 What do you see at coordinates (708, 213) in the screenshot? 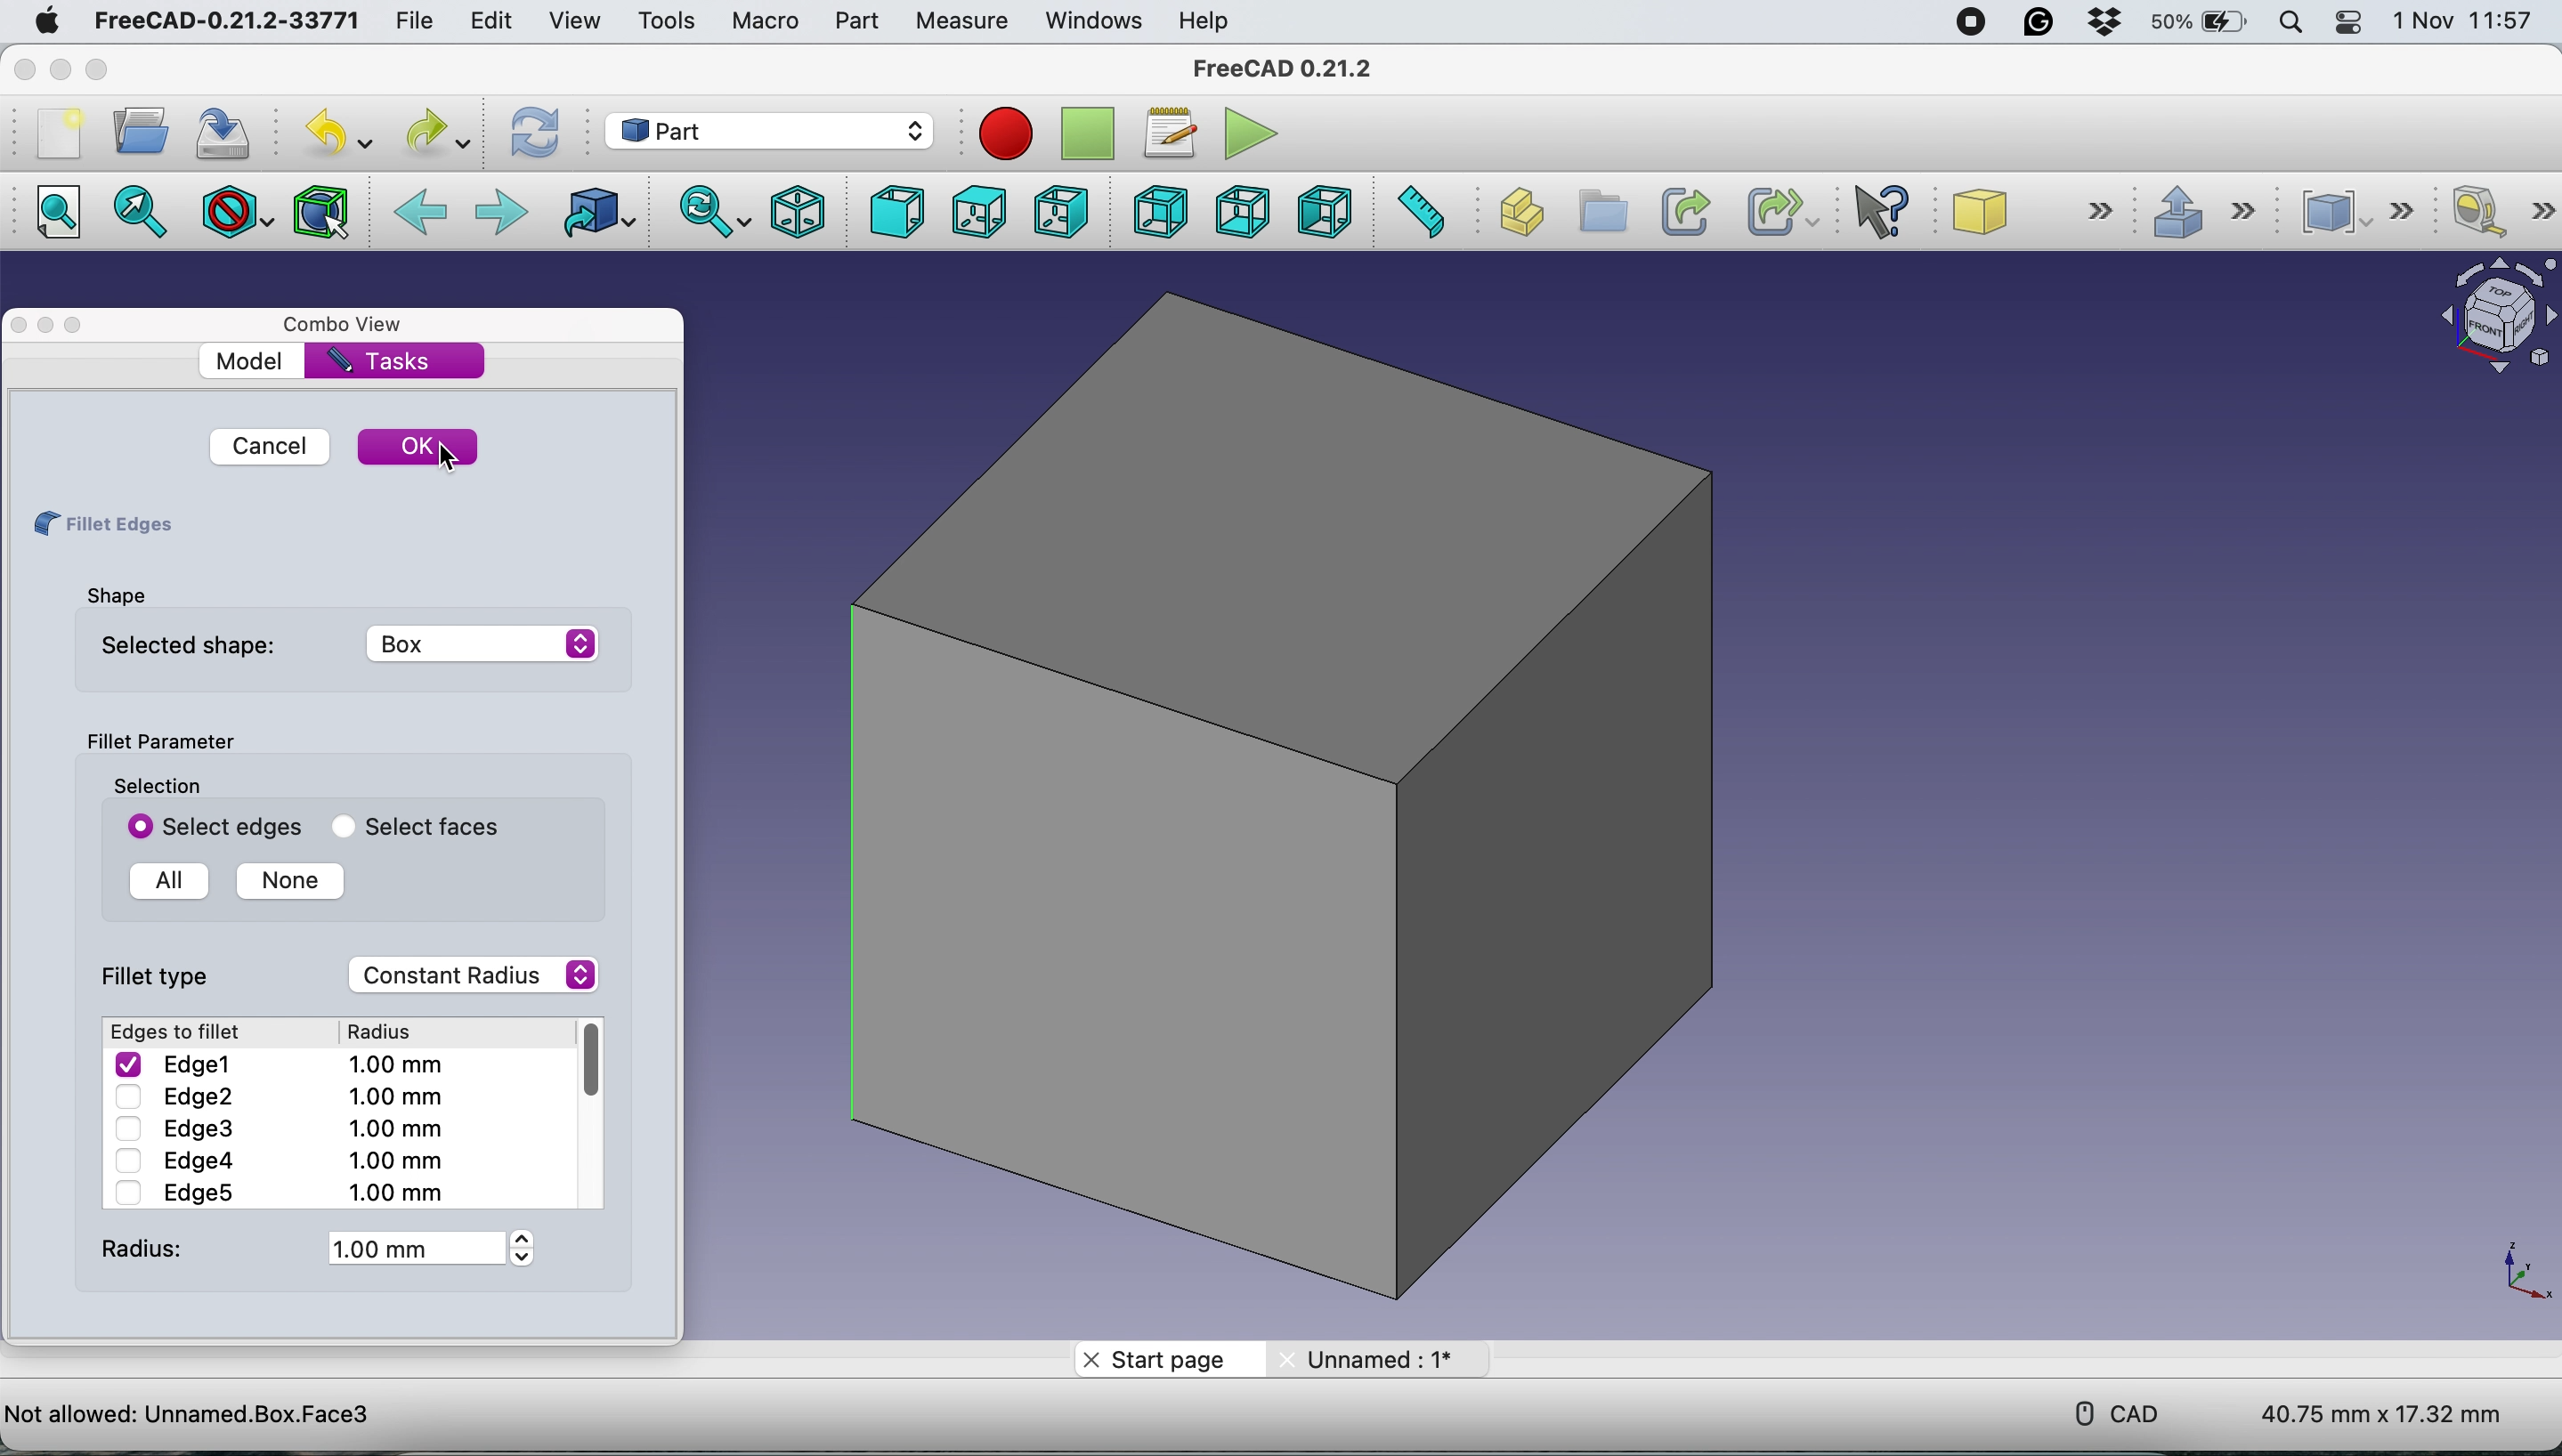
I see `sync view` at bounding box center [708, 213].